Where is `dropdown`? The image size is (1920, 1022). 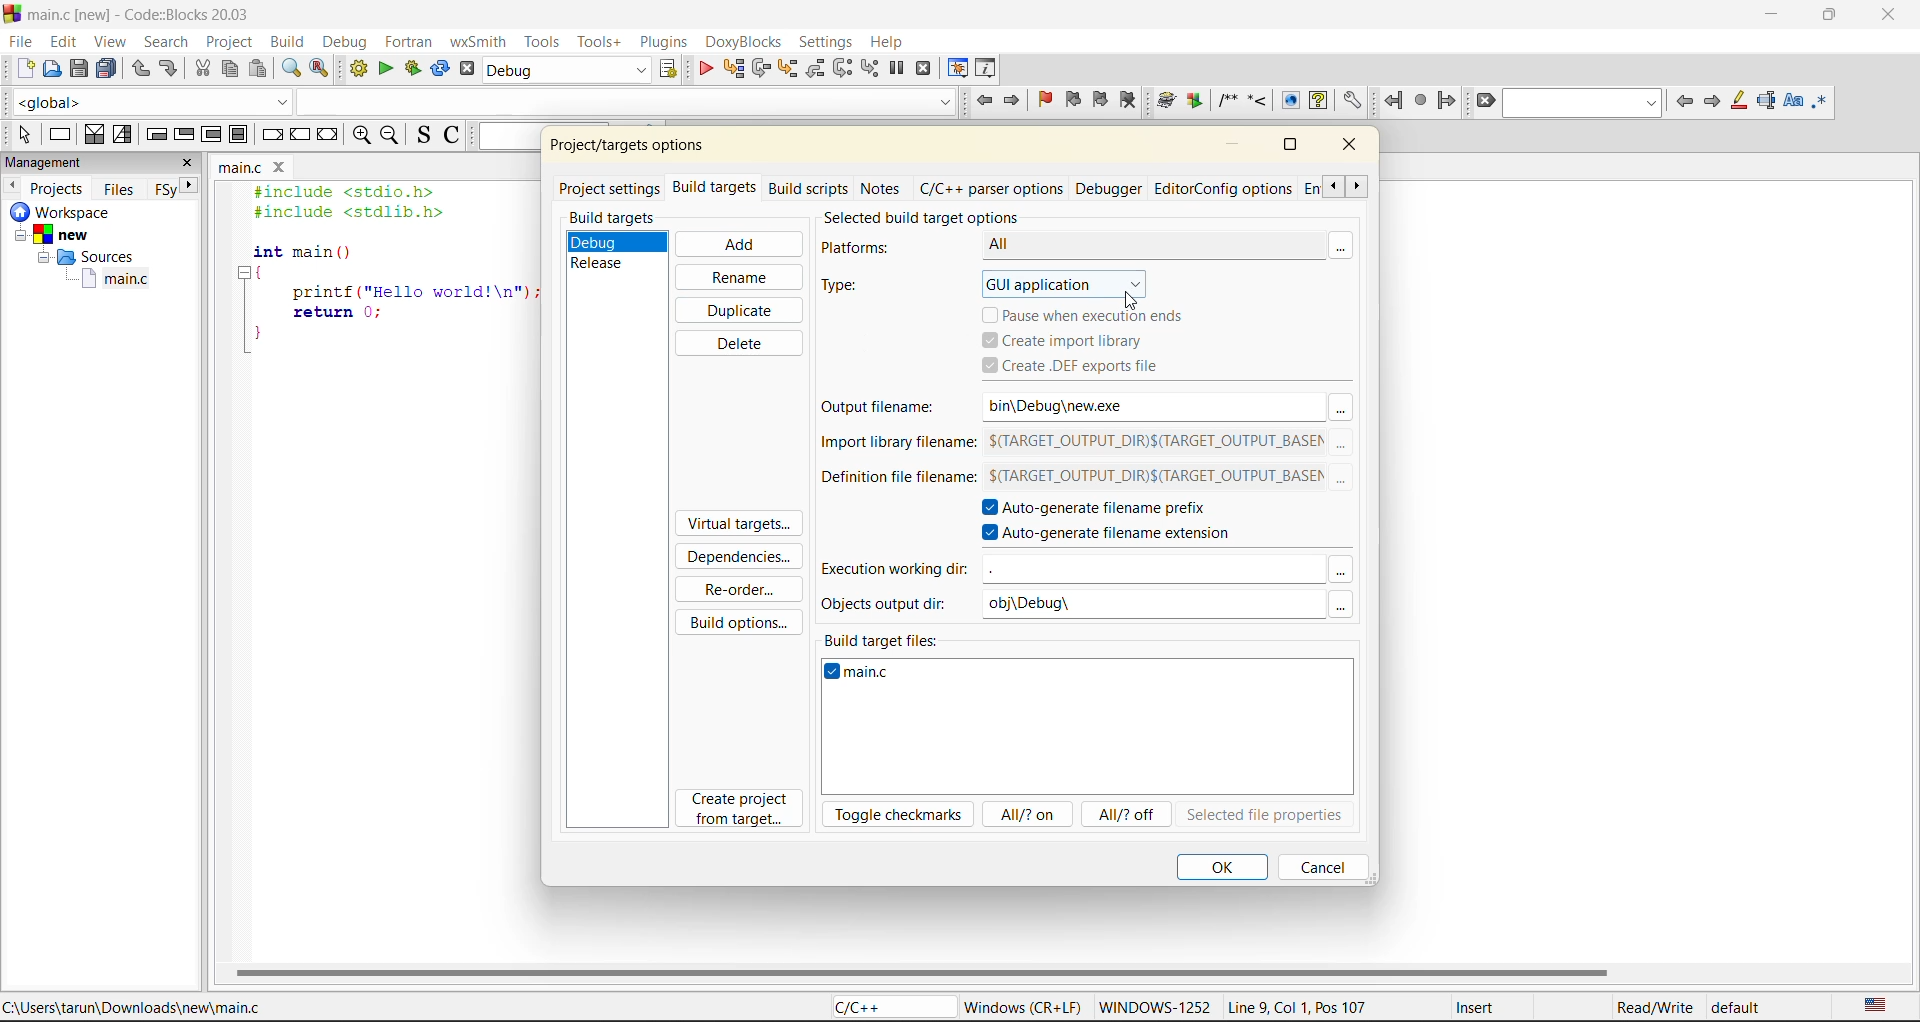 dropdown is located at coordinates (1341, 569).